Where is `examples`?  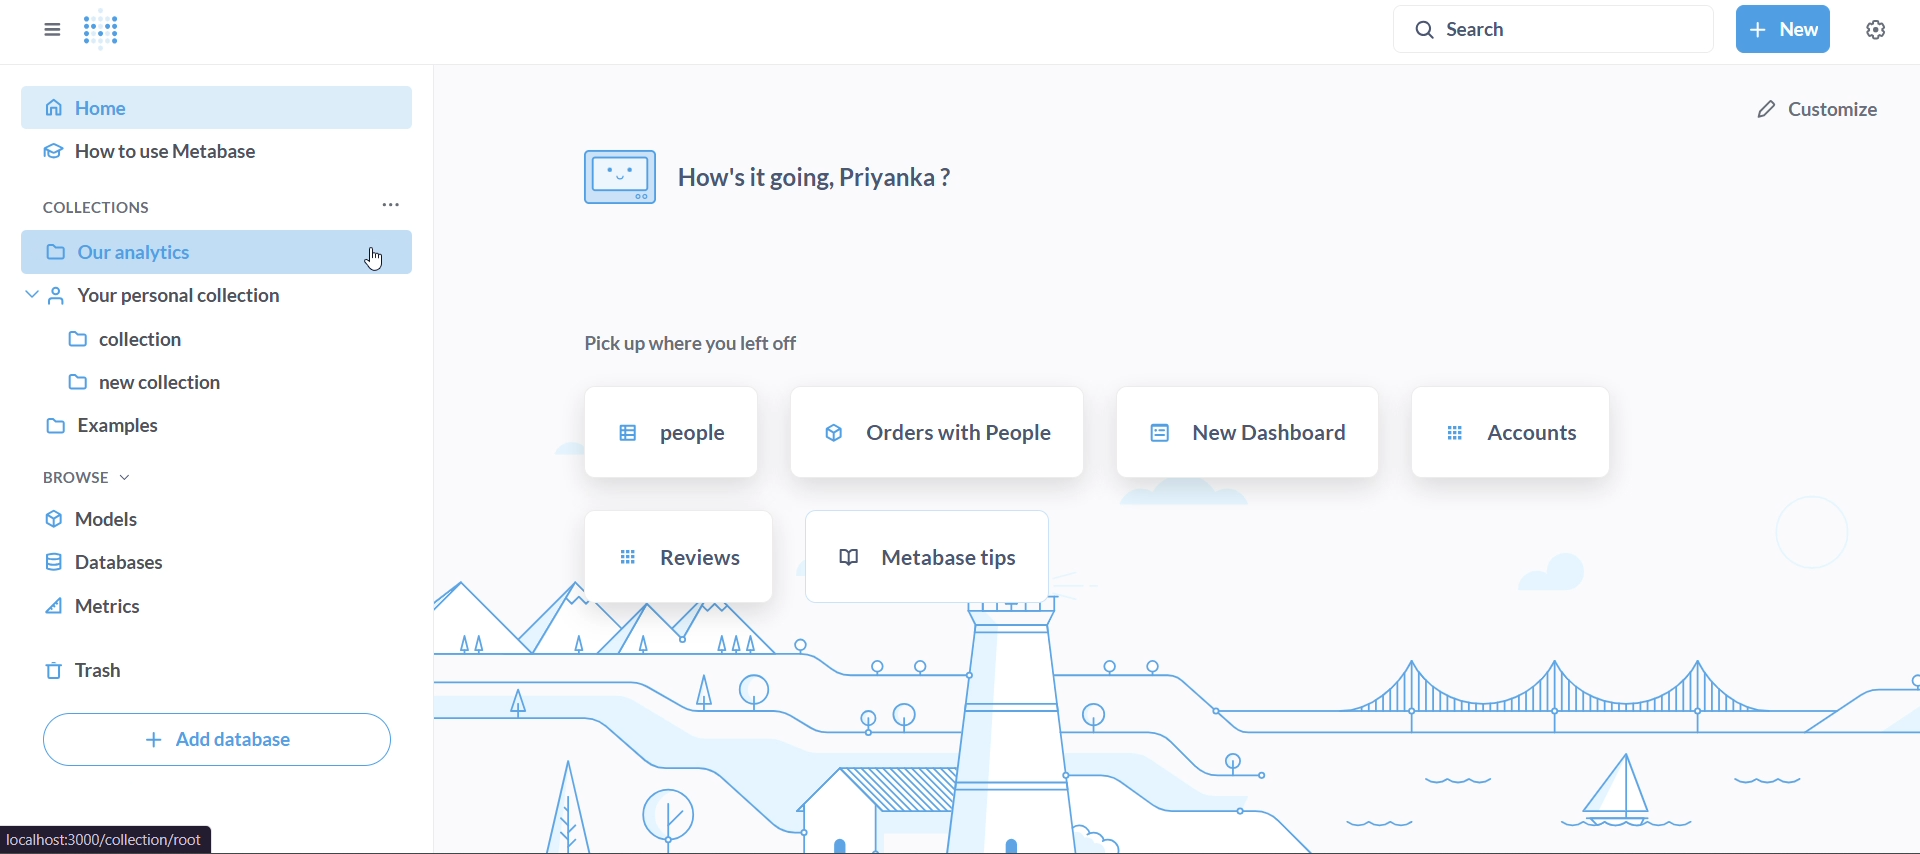
examples is located at coordinates (204, 426).